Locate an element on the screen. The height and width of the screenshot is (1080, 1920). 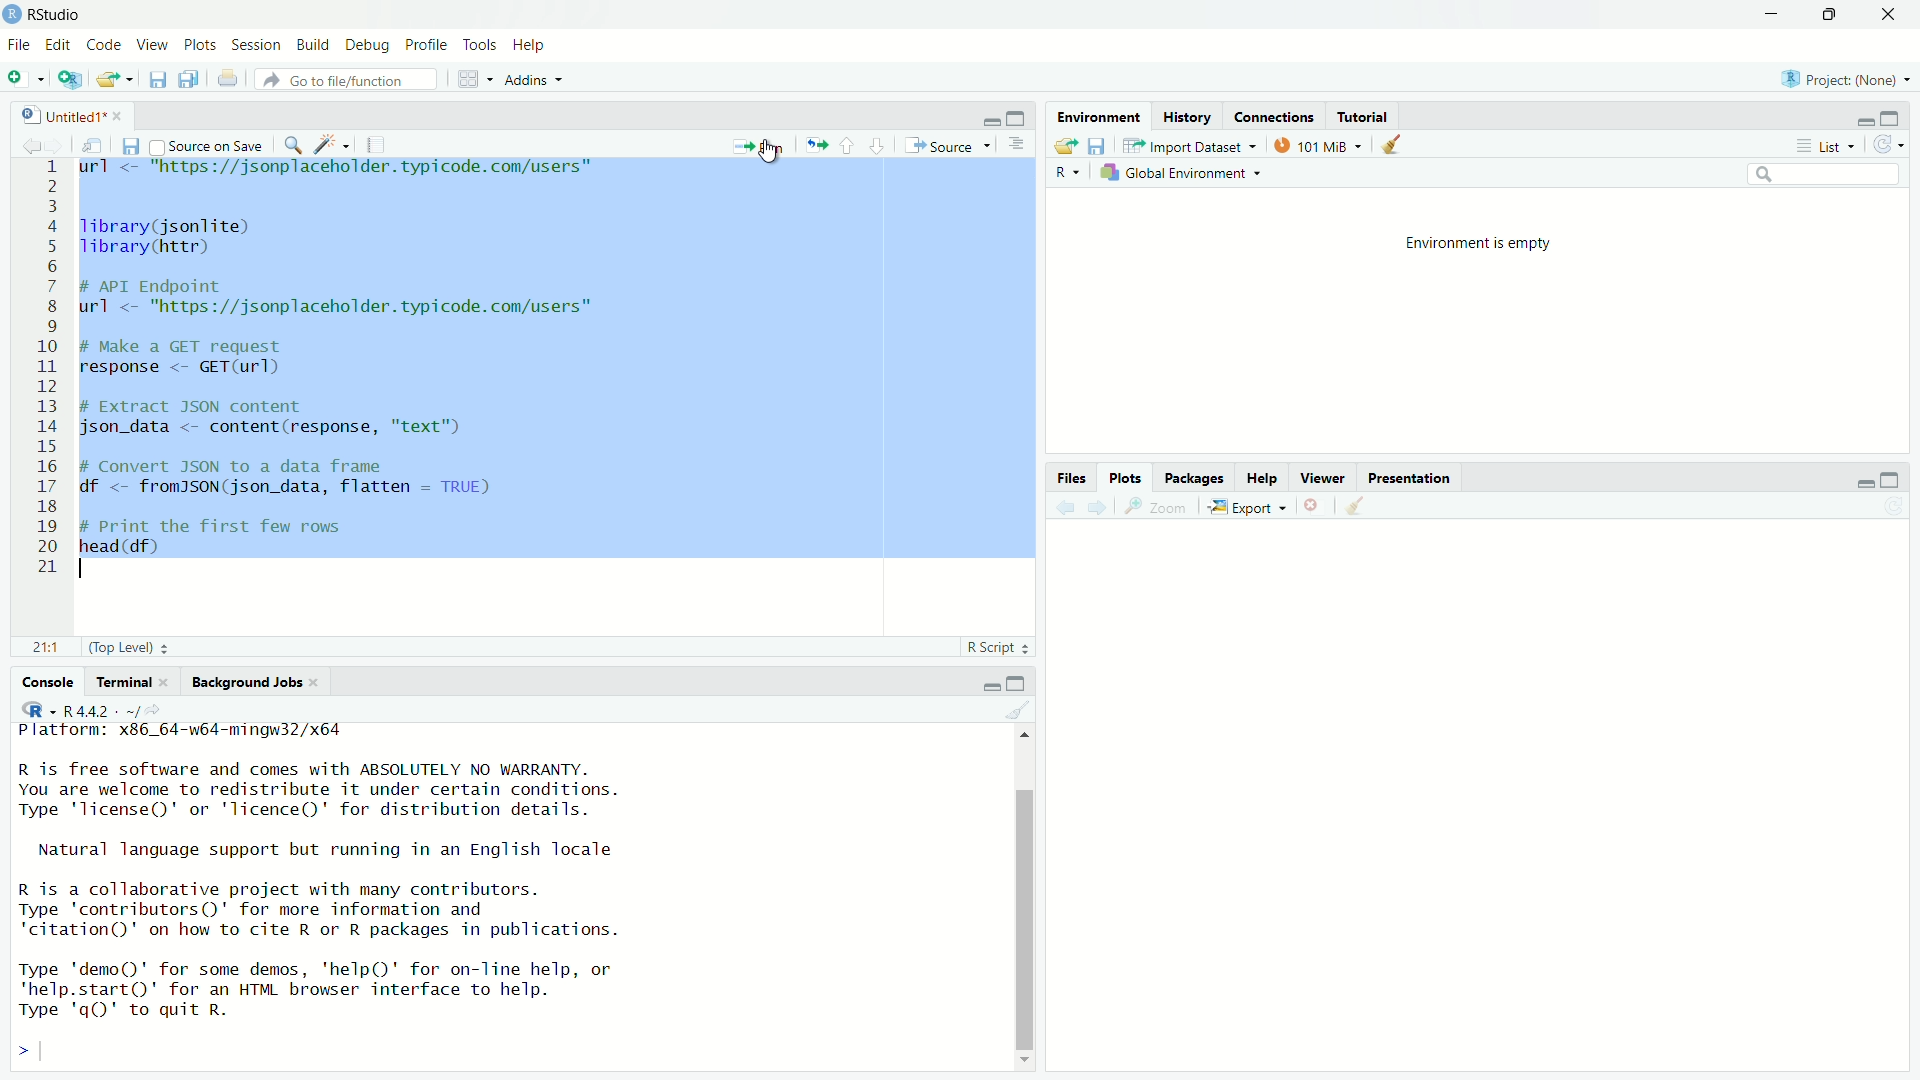
Print is located at coordinates (230, 79).